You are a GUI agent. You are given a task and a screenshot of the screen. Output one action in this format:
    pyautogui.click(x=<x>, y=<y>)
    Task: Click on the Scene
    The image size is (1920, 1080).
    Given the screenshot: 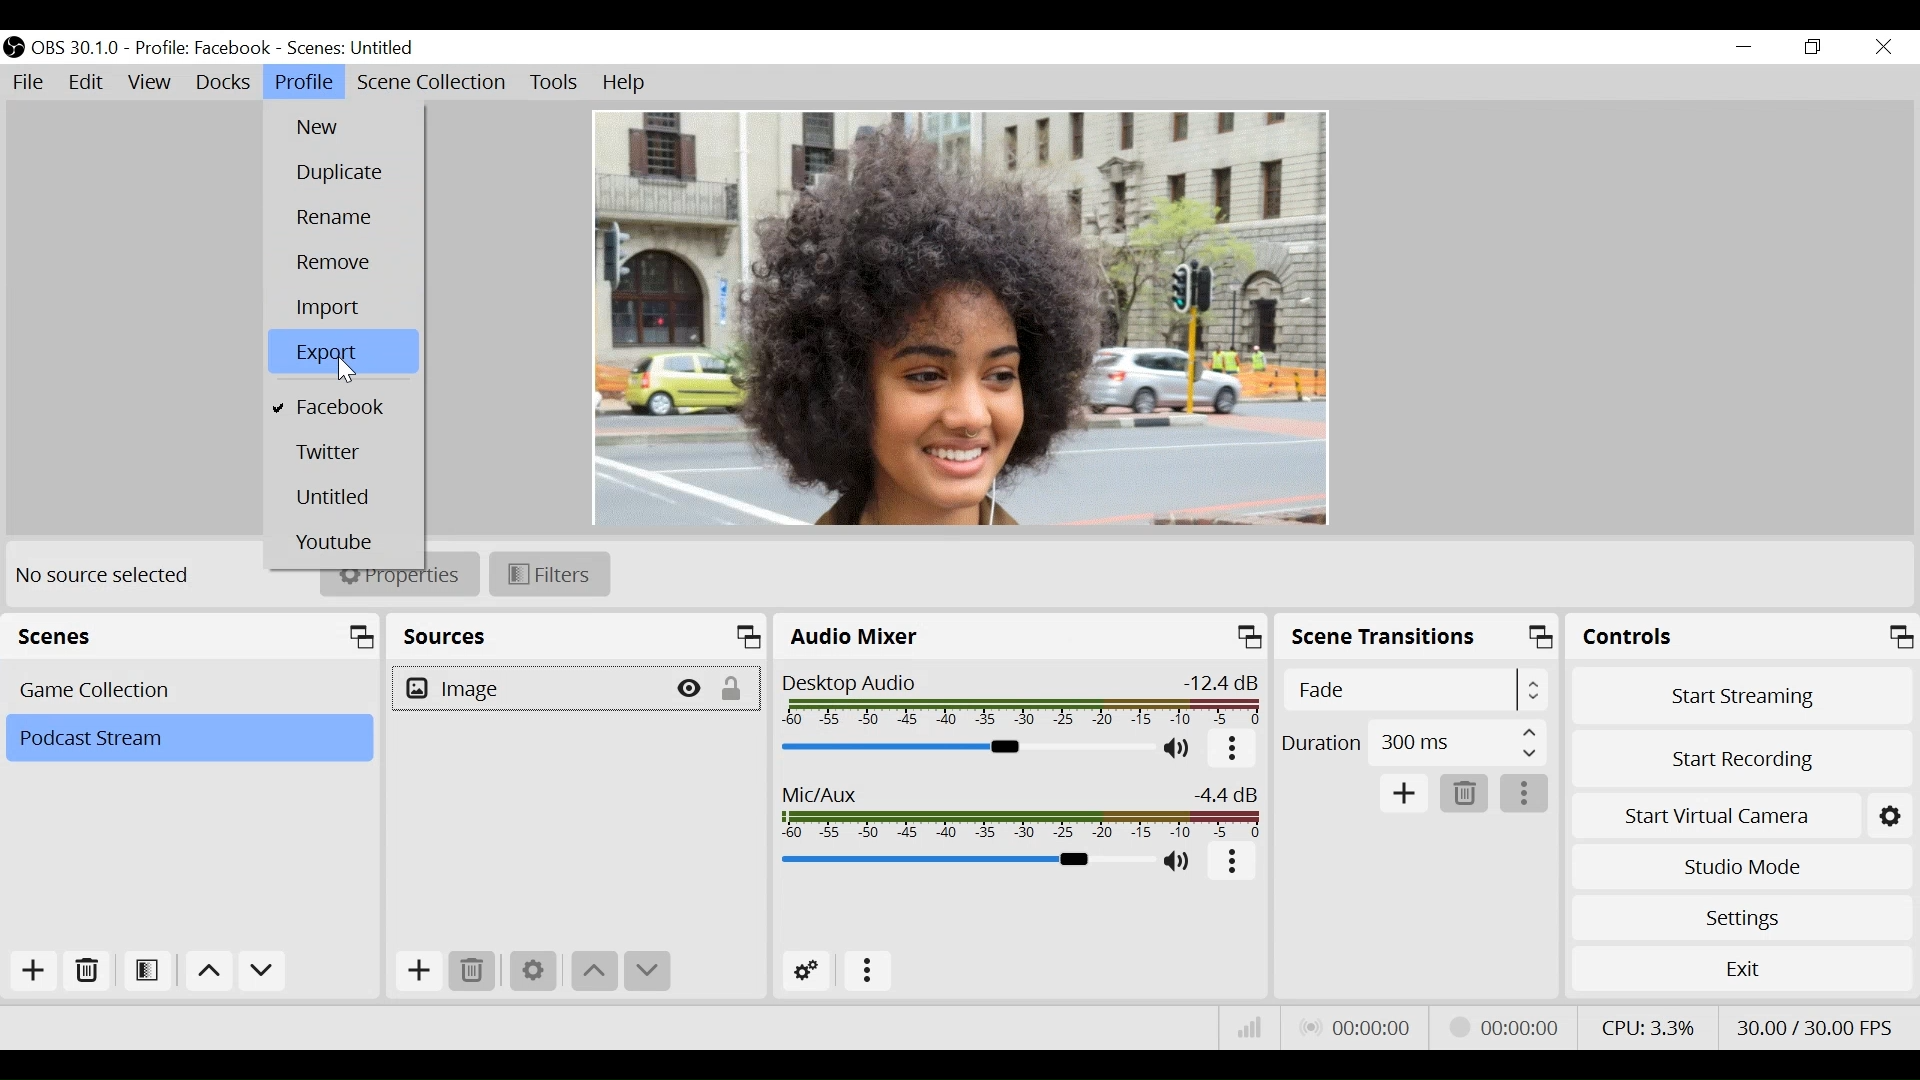 What is the action you would take?
    pyautogui.click(x=357, y=47)
    